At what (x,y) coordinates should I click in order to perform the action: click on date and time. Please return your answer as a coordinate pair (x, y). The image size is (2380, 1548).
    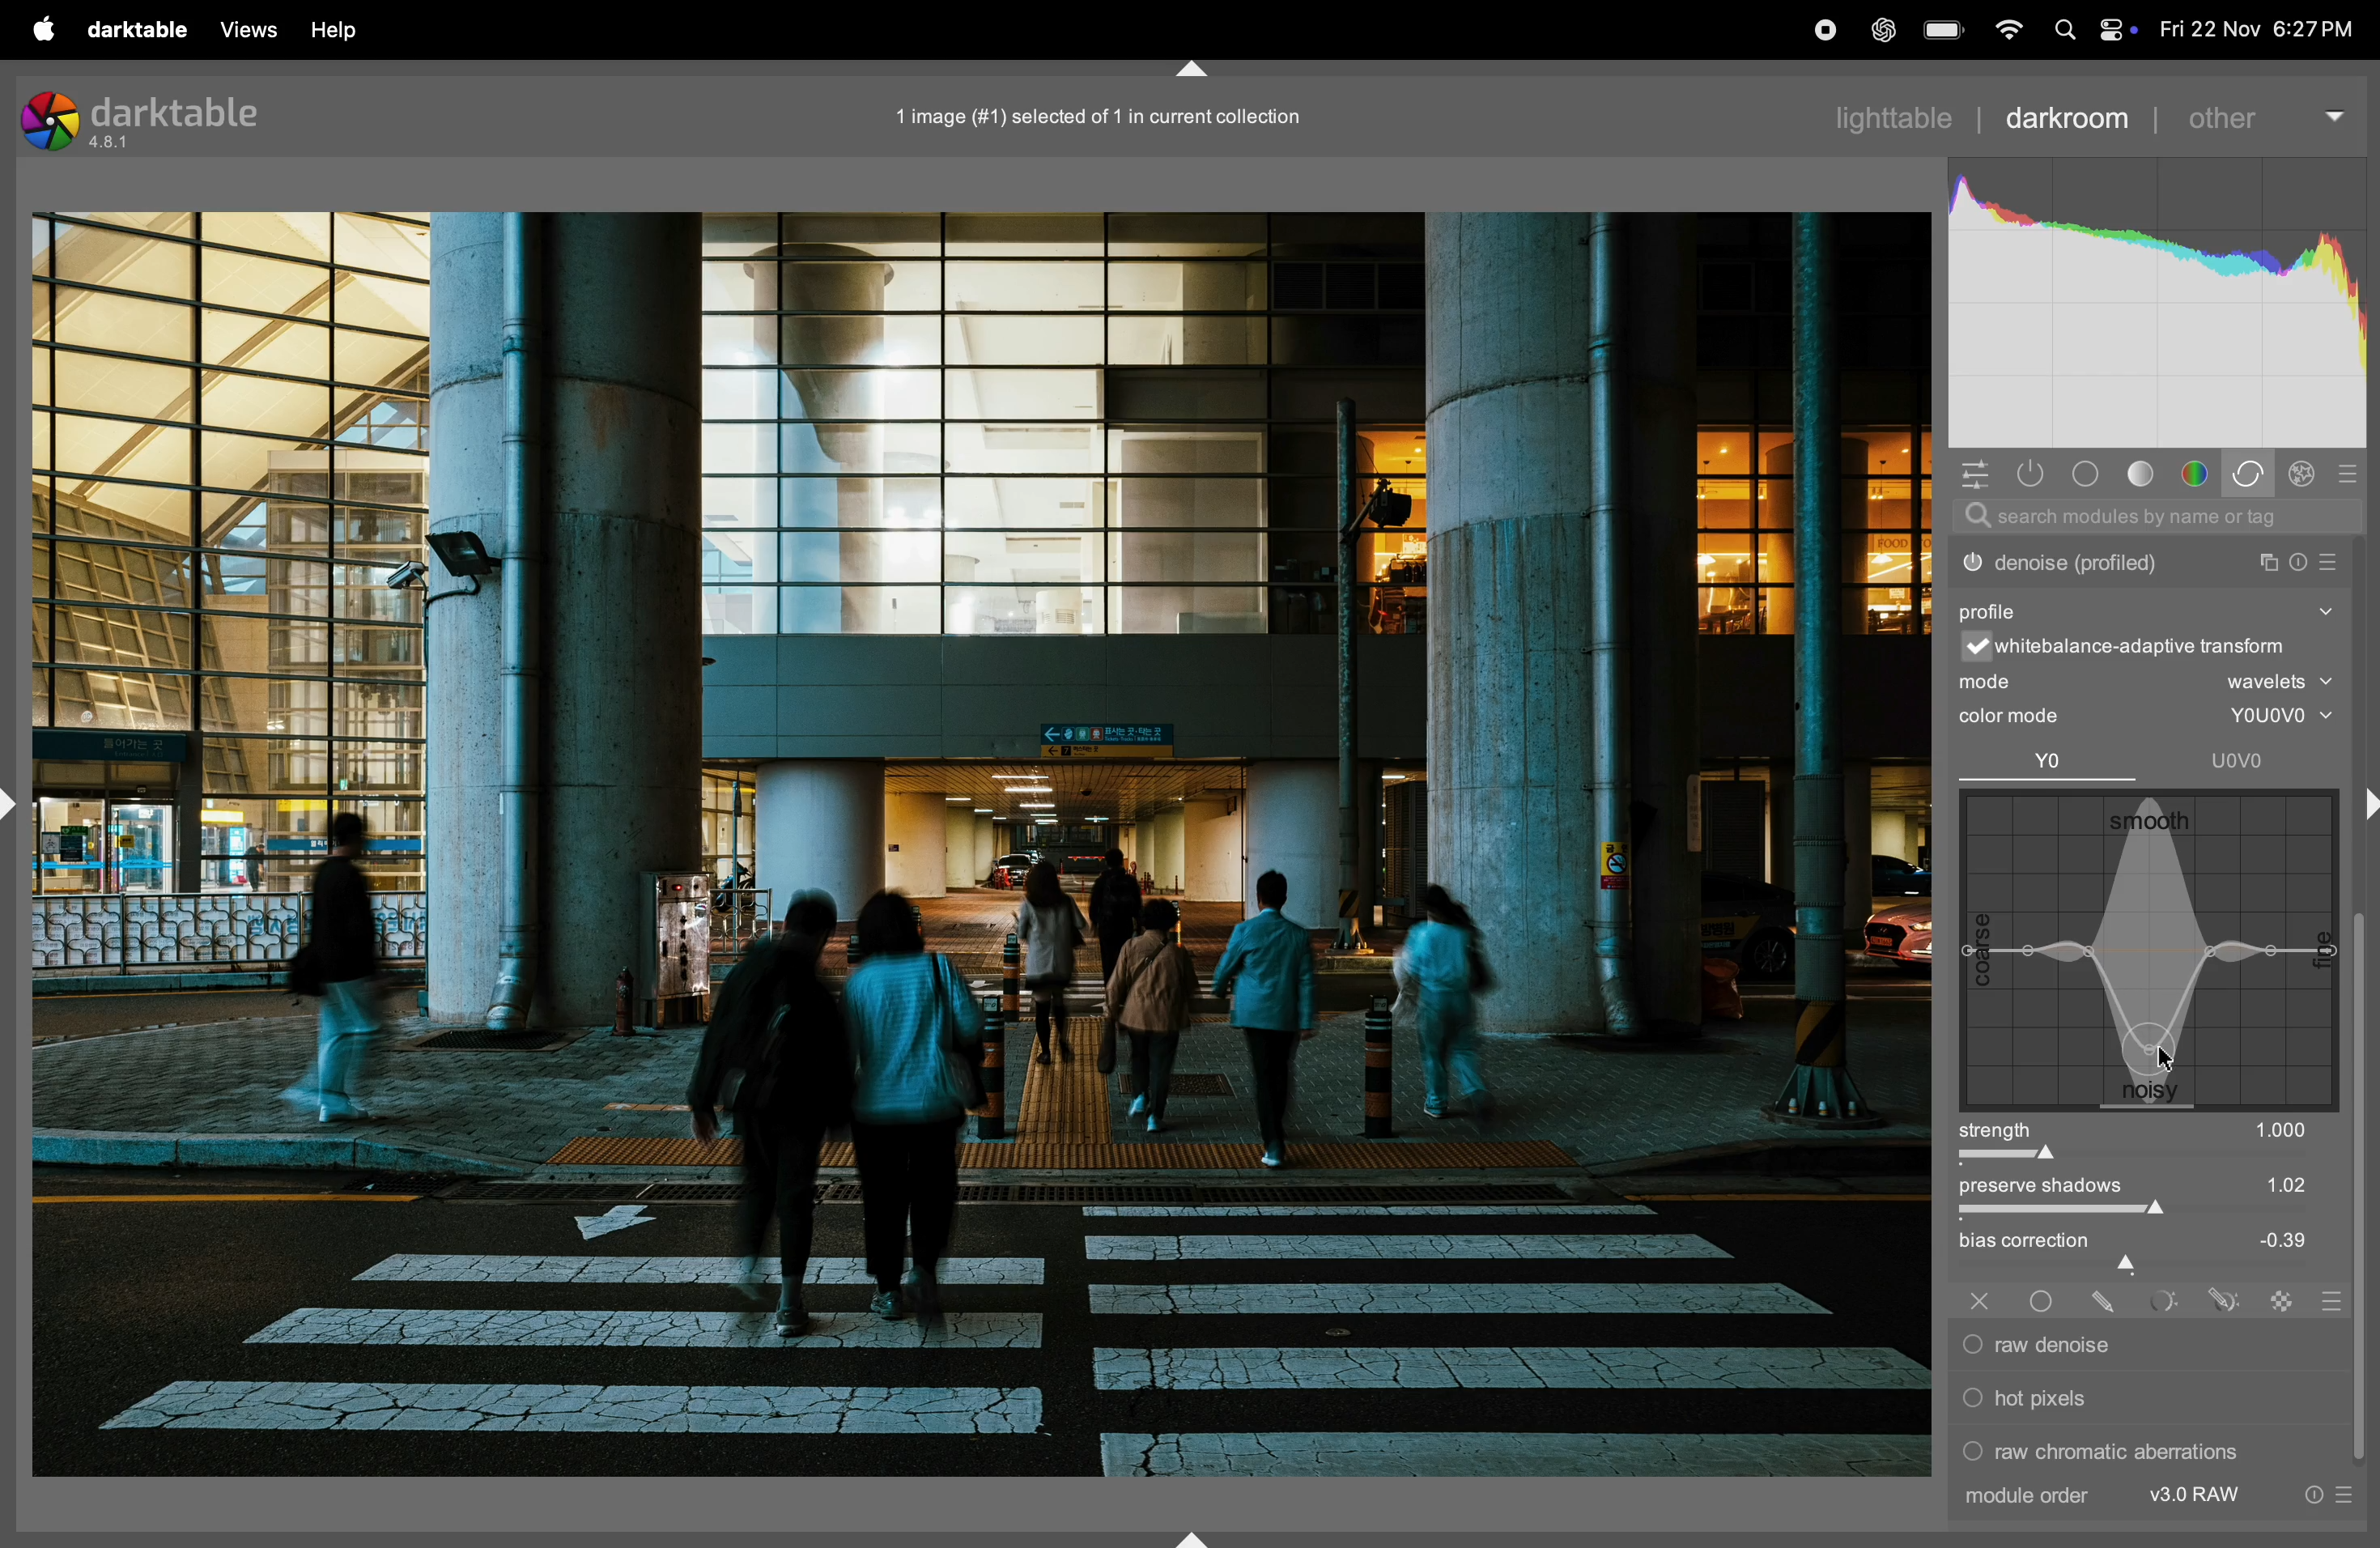
    Looking at the image, I should click on (2250, 31).